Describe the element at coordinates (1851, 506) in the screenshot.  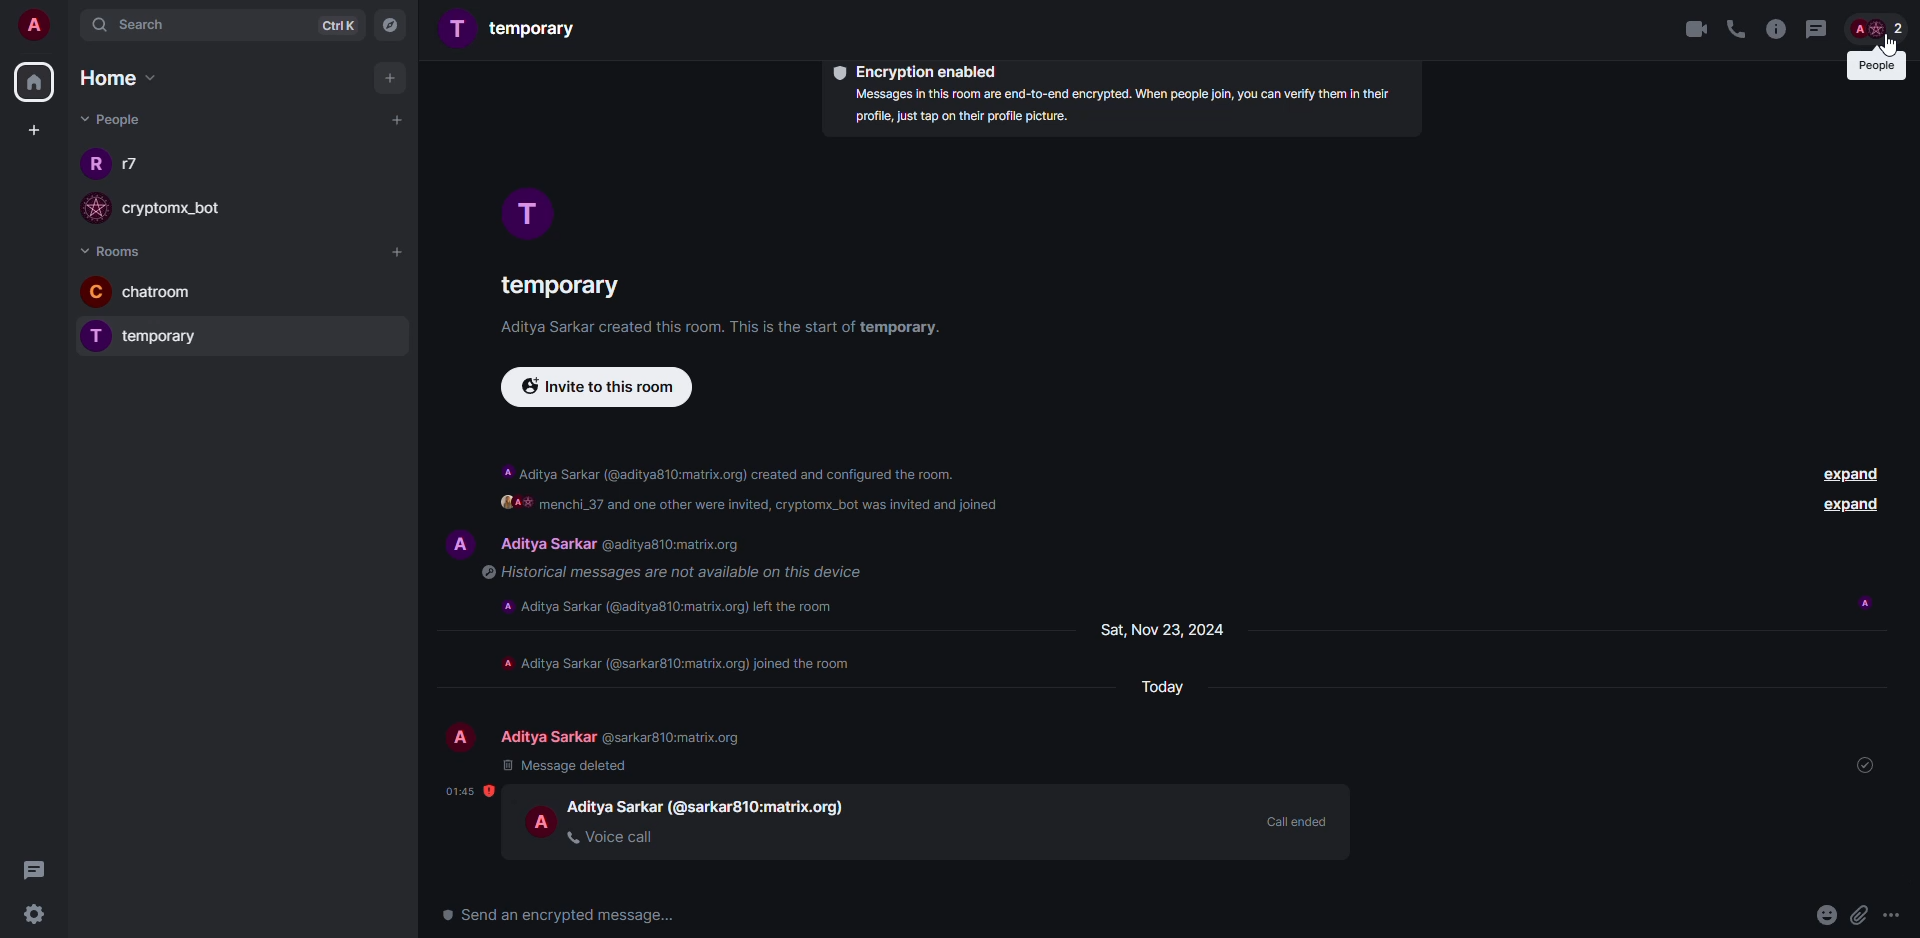
I see `expand` at that location.